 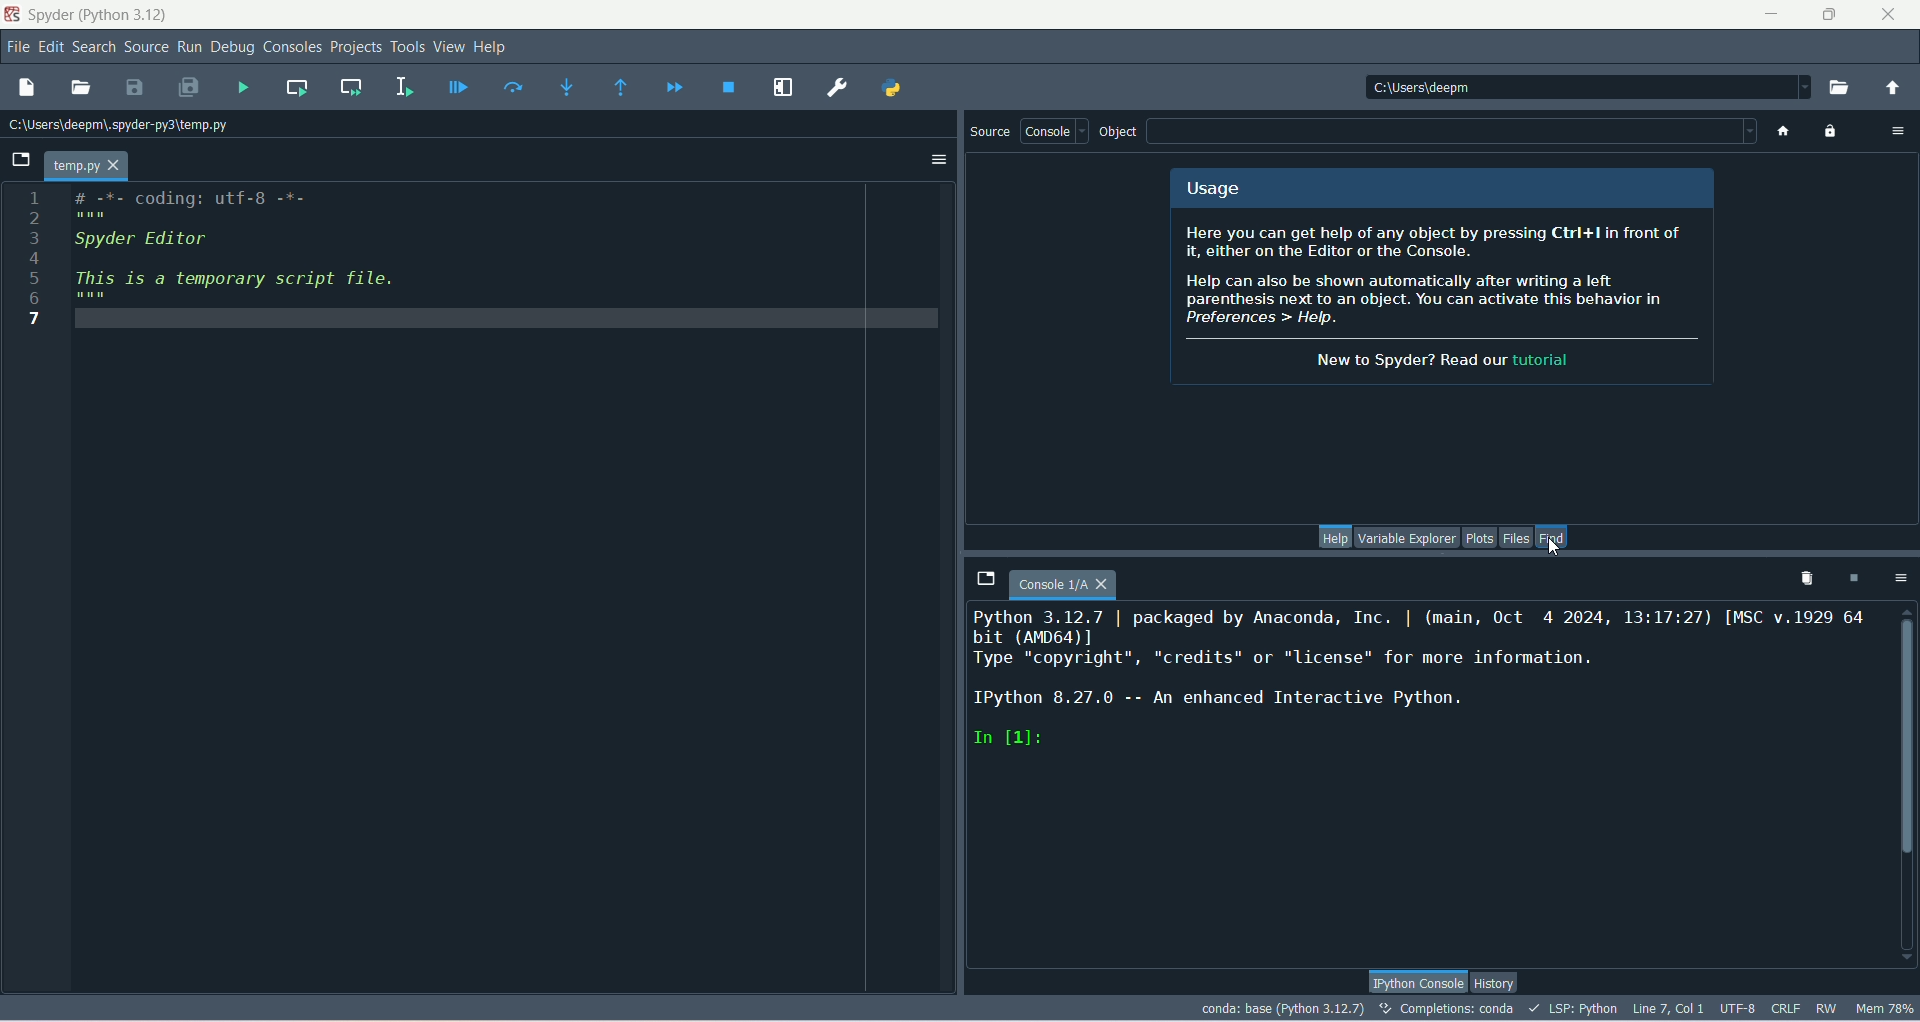 I want to click on preferences, so click(x=840, y=89).